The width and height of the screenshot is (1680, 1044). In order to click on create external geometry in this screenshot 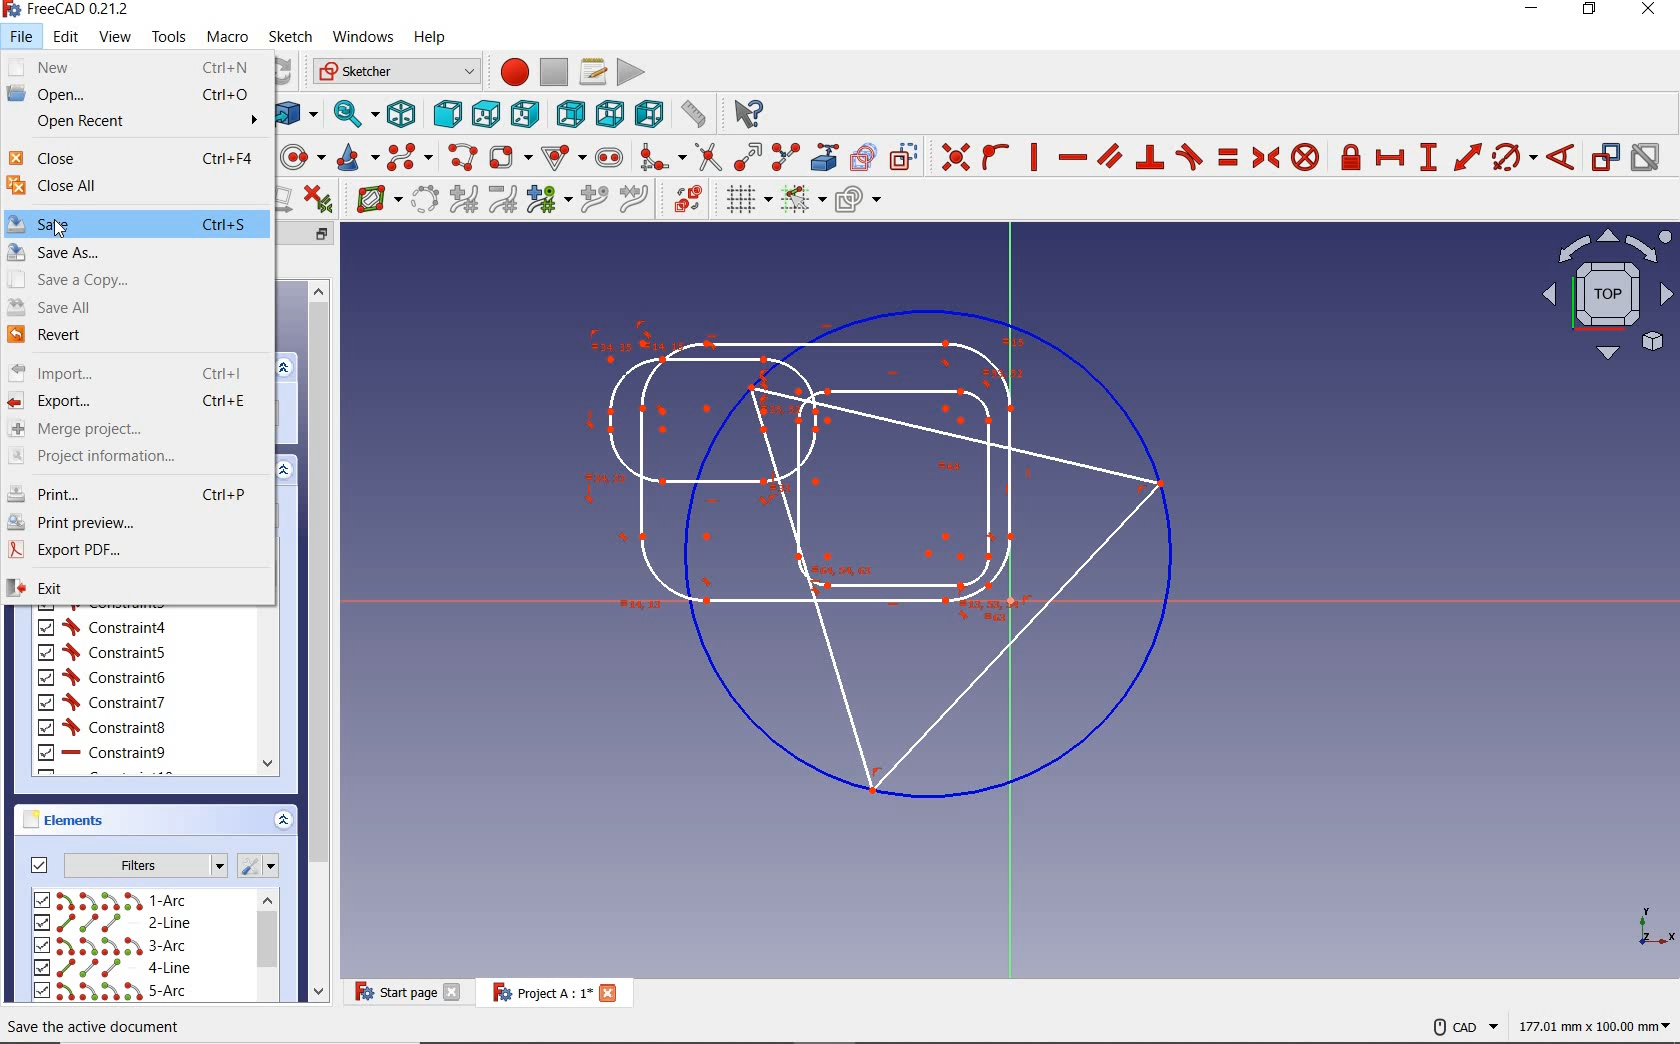, I will do `click(821, 157)`.